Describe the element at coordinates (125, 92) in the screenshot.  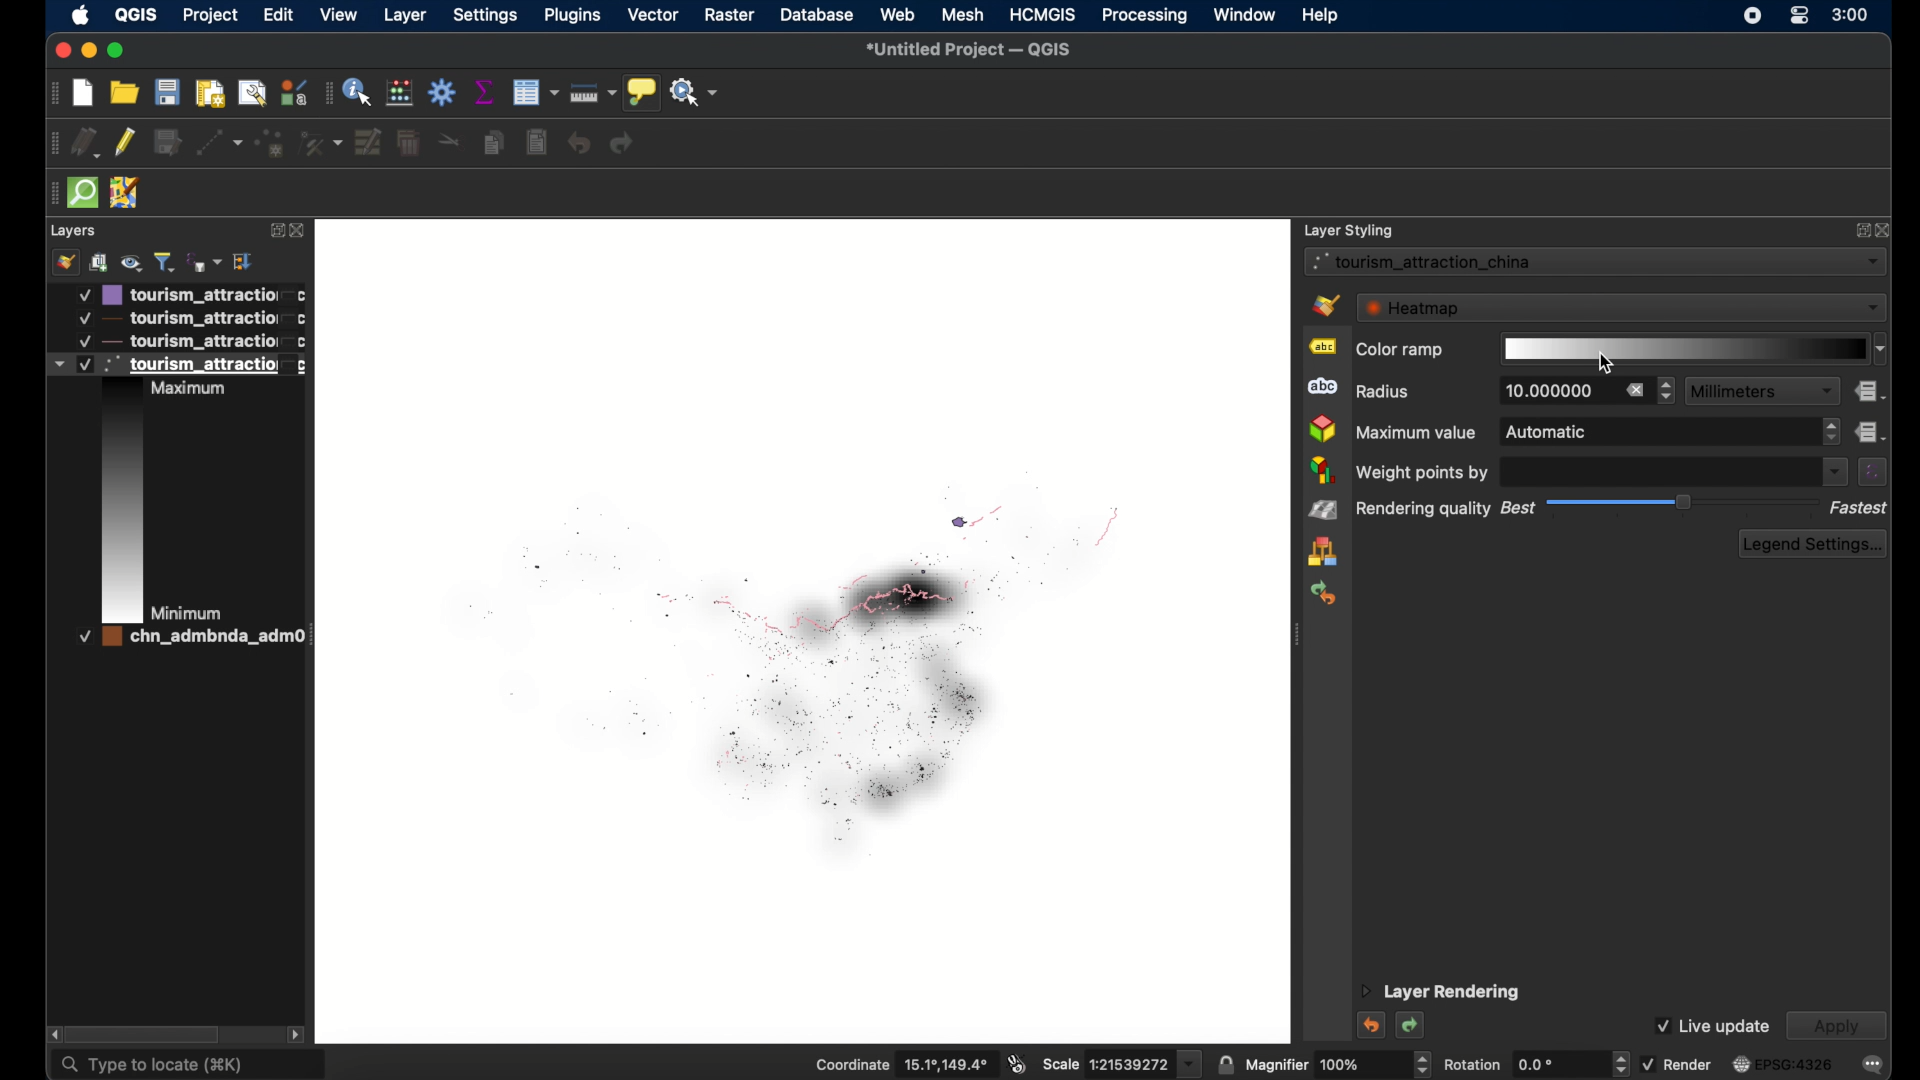
I see `open project` at that location.